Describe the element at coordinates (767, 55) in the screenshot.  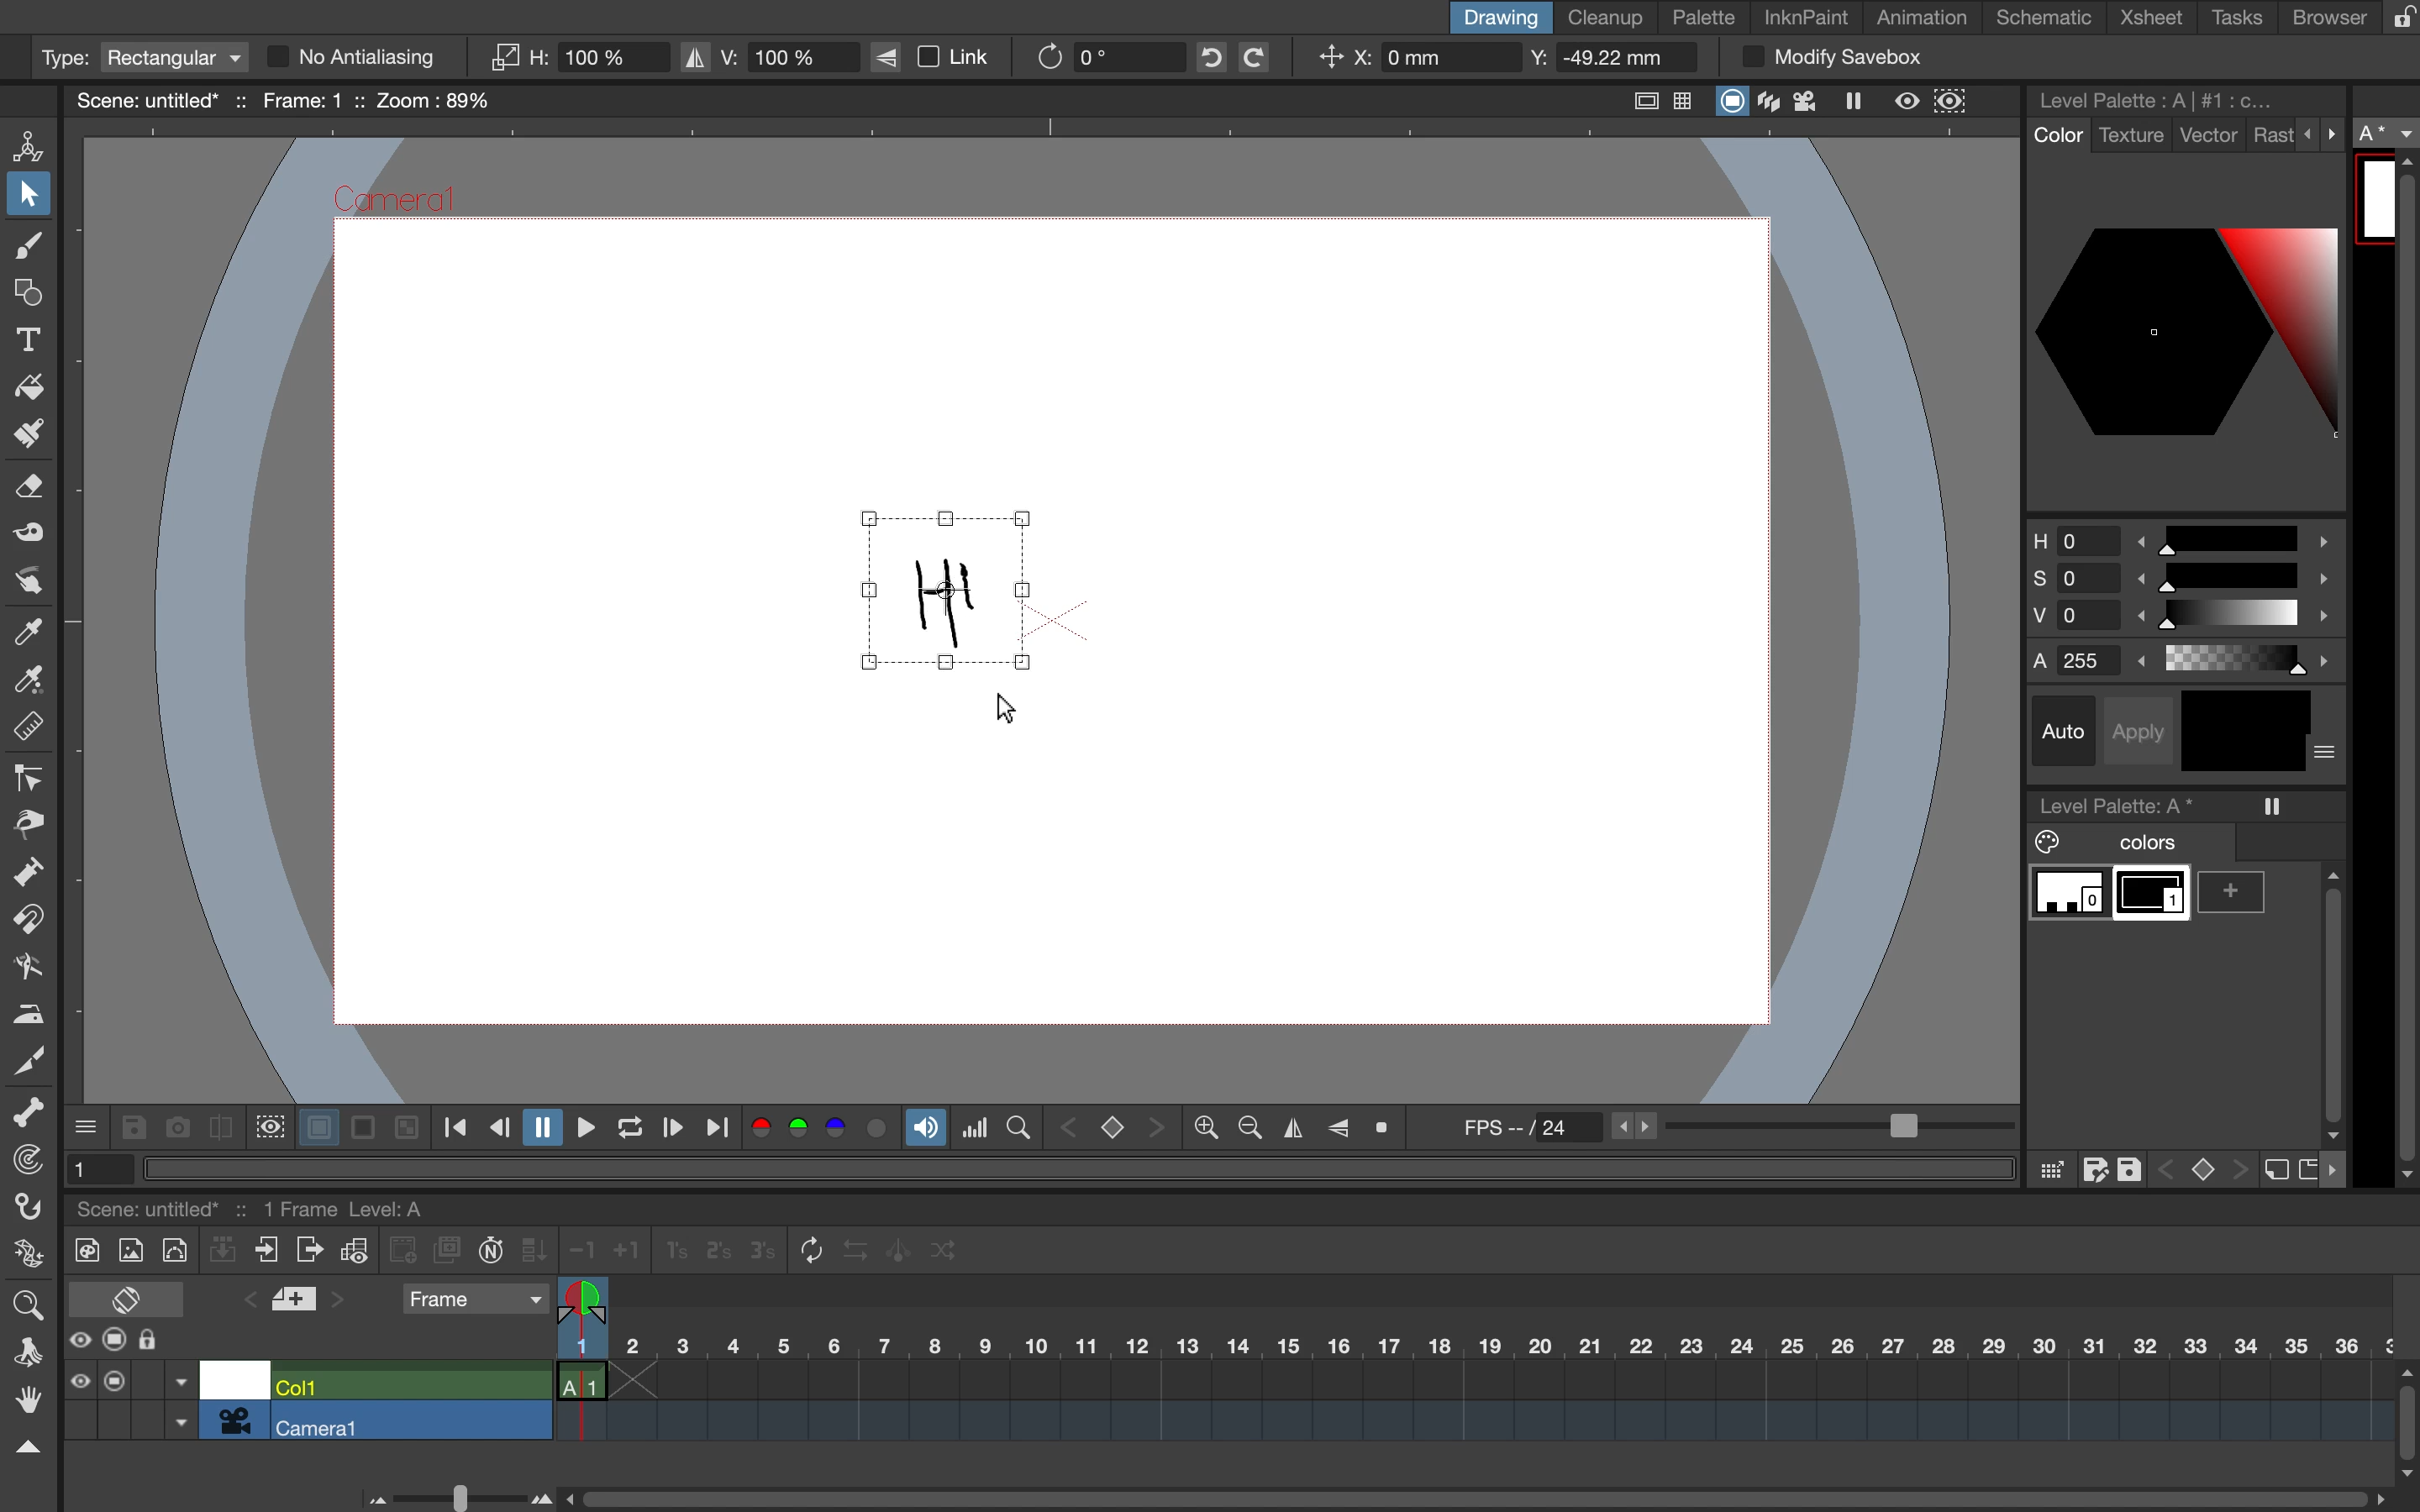
I see `vertical scaling` at that location.